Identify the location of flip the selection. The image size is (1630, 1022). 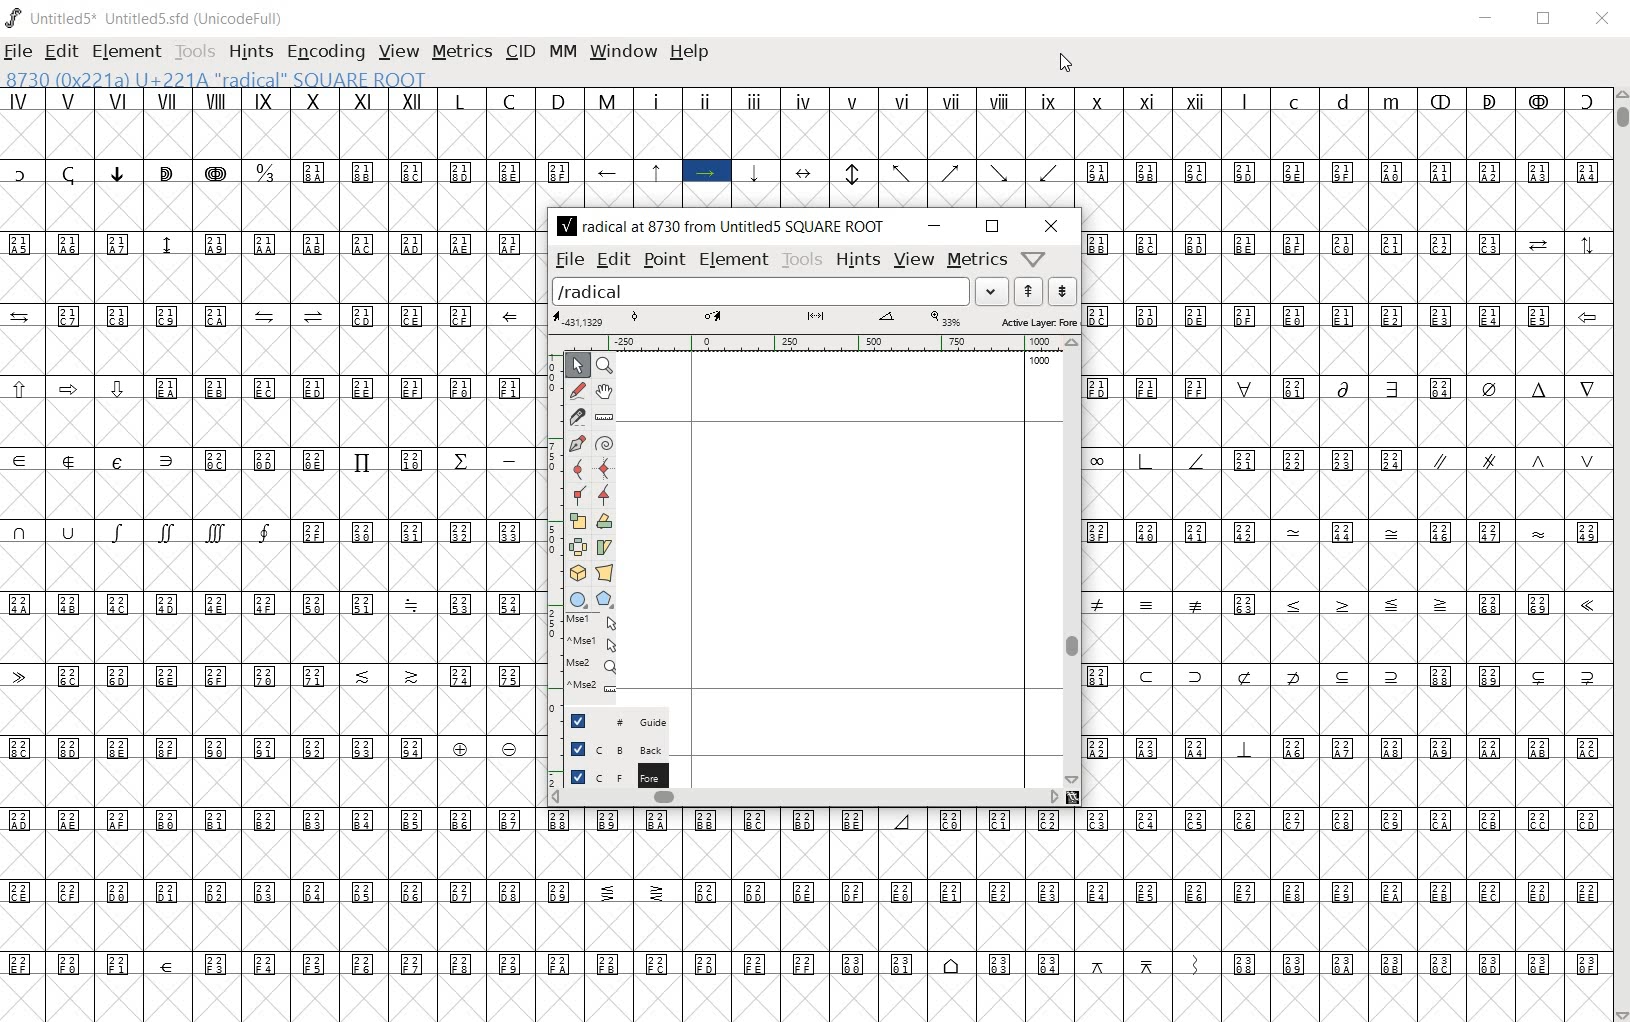
(577, 547).